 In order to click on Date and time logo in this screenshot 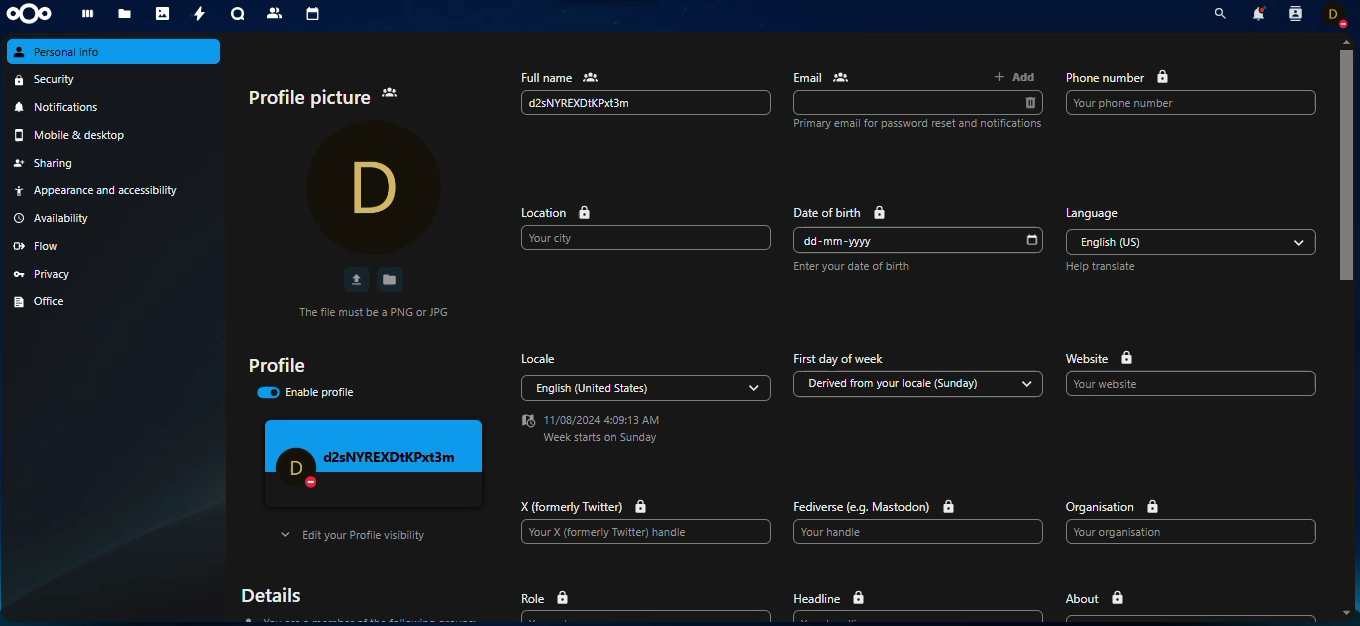, I will do `click(528, 420)`.